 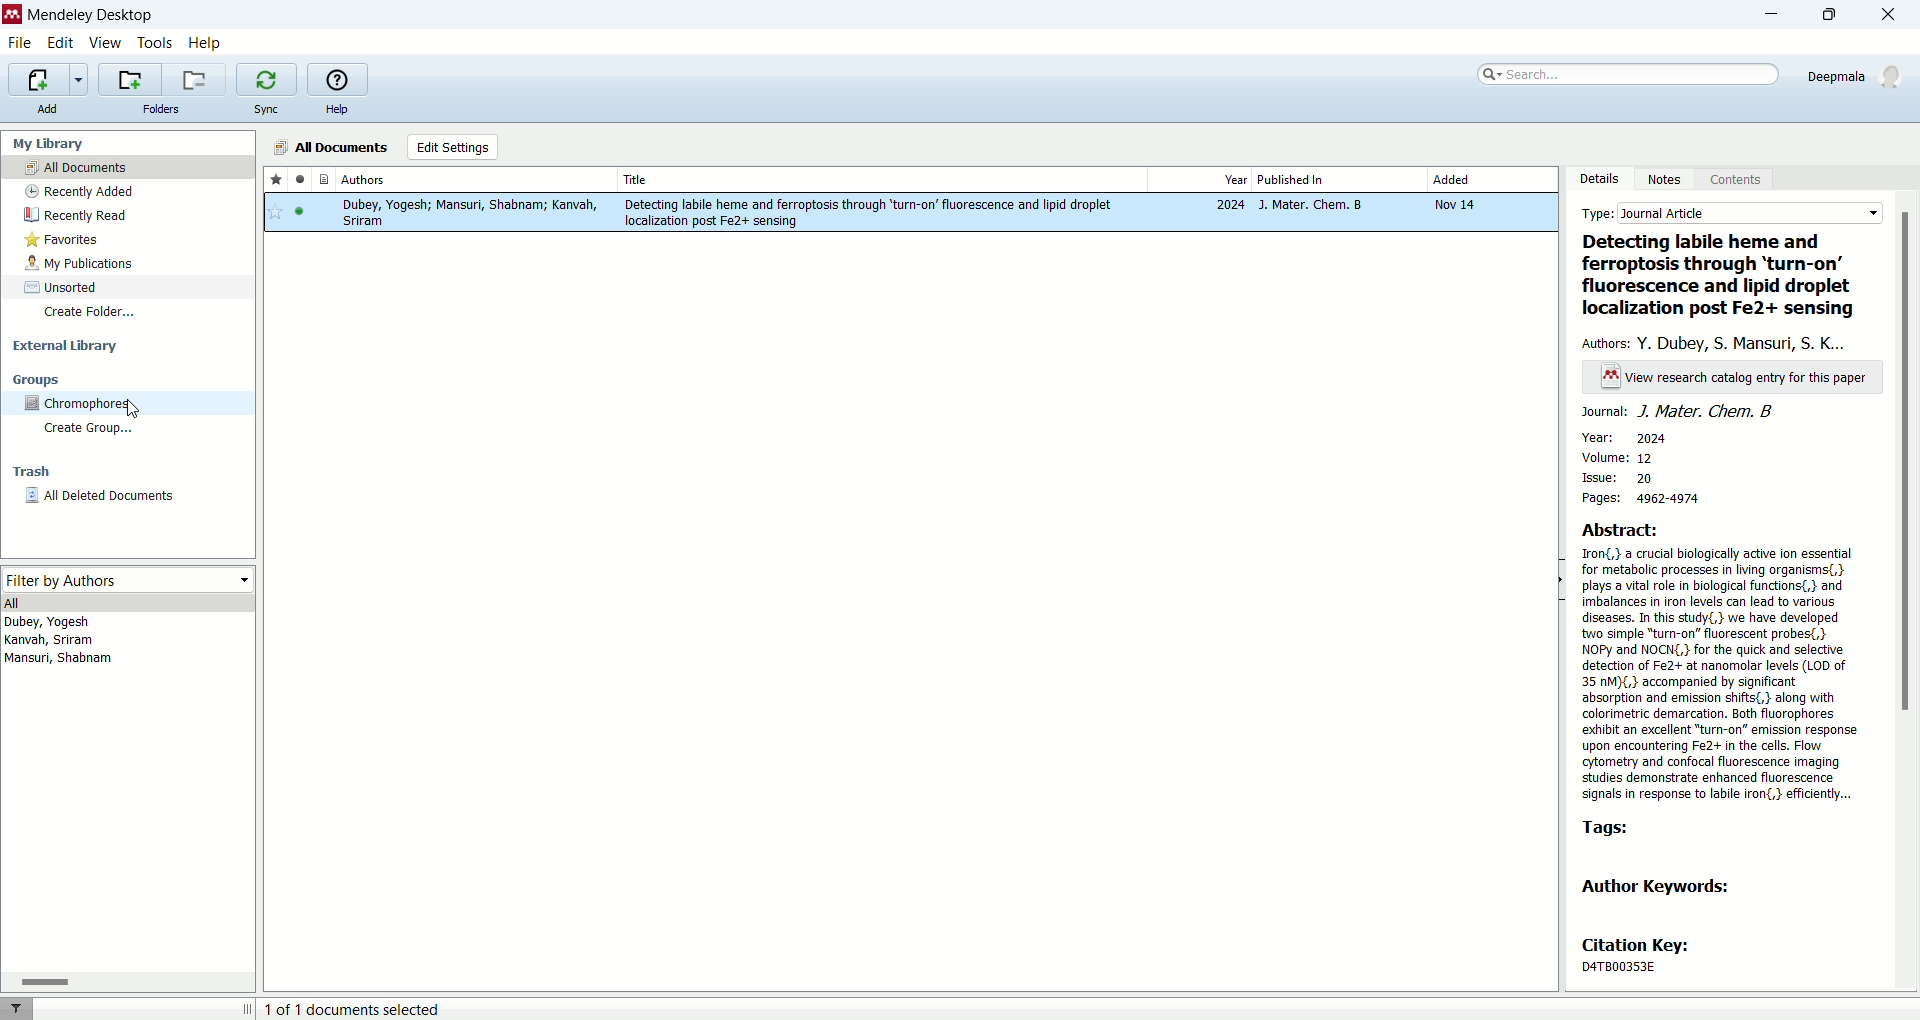 I want to click on filter, so click(x=18, y=1008).